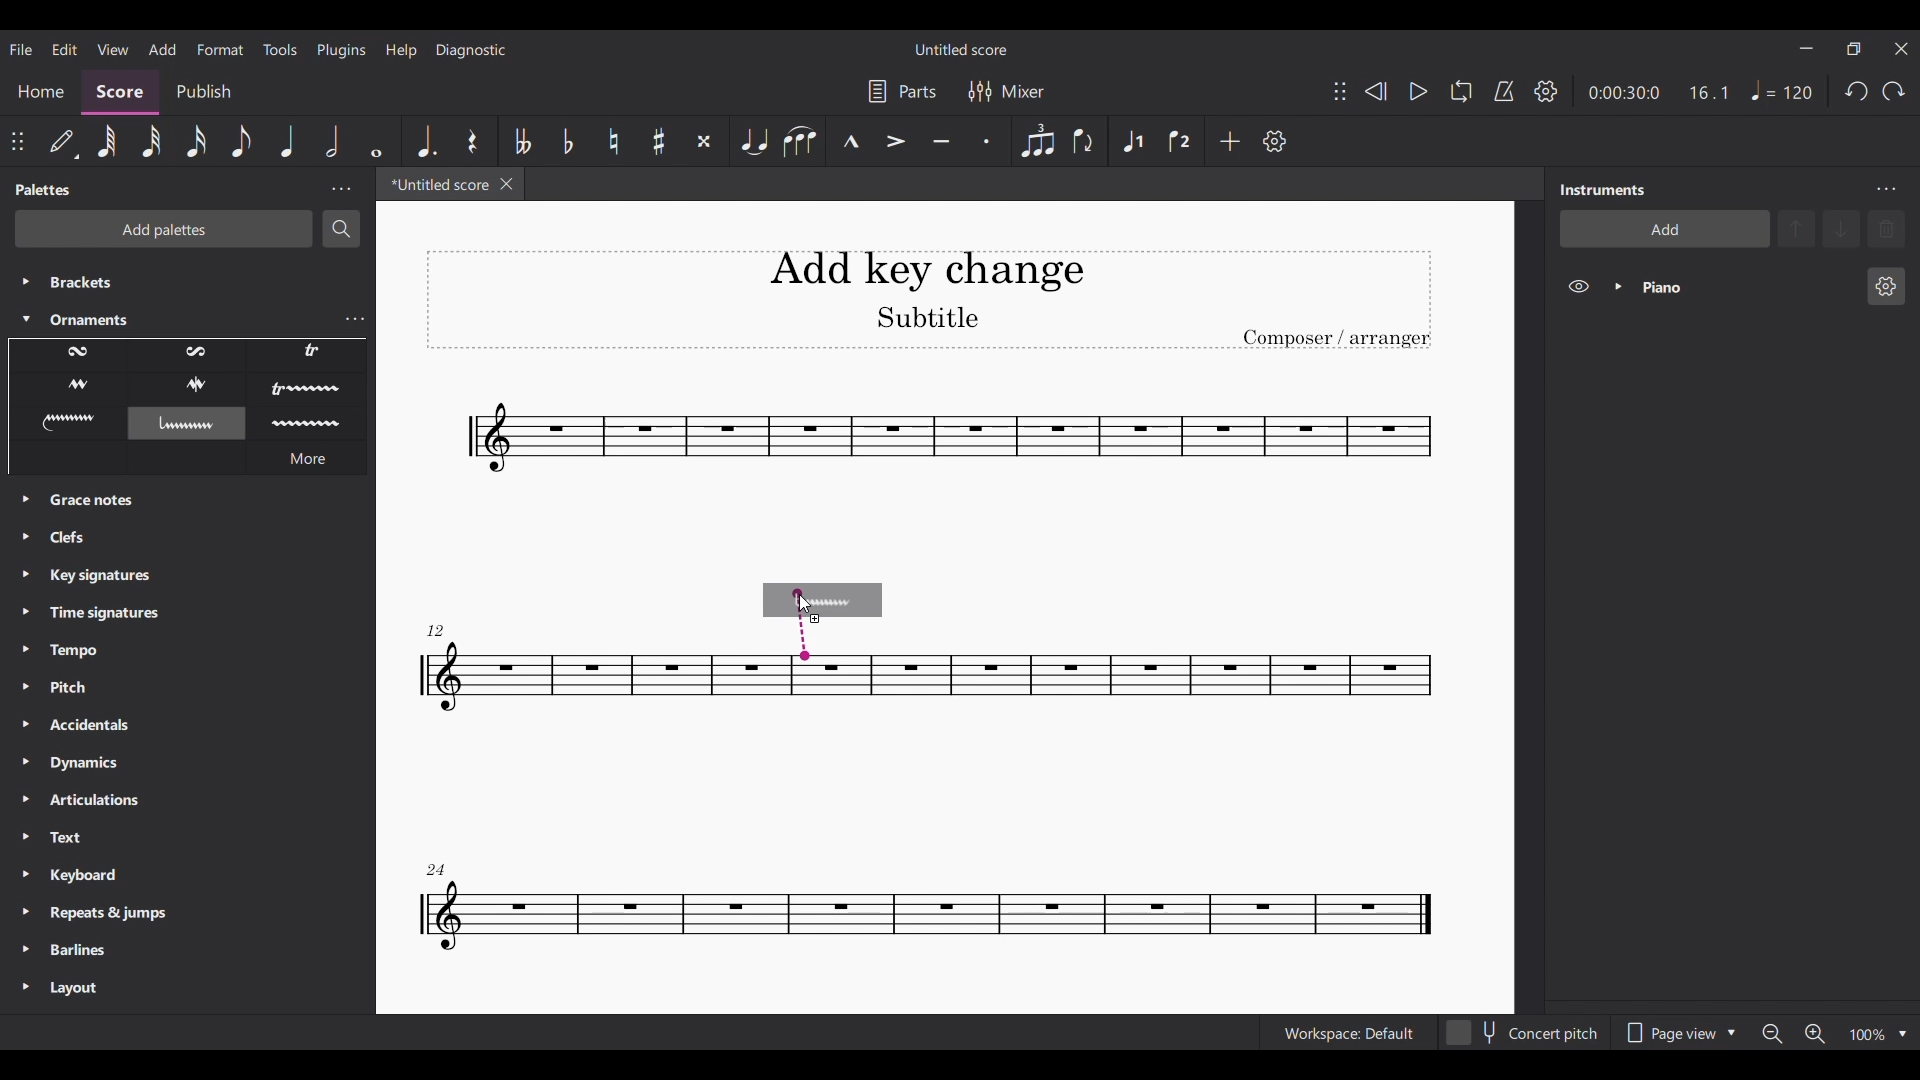  What do you see at coordinates (1546, 92) in the screenshot?
I see `Playback settings` at bounding box center [1546, 92].